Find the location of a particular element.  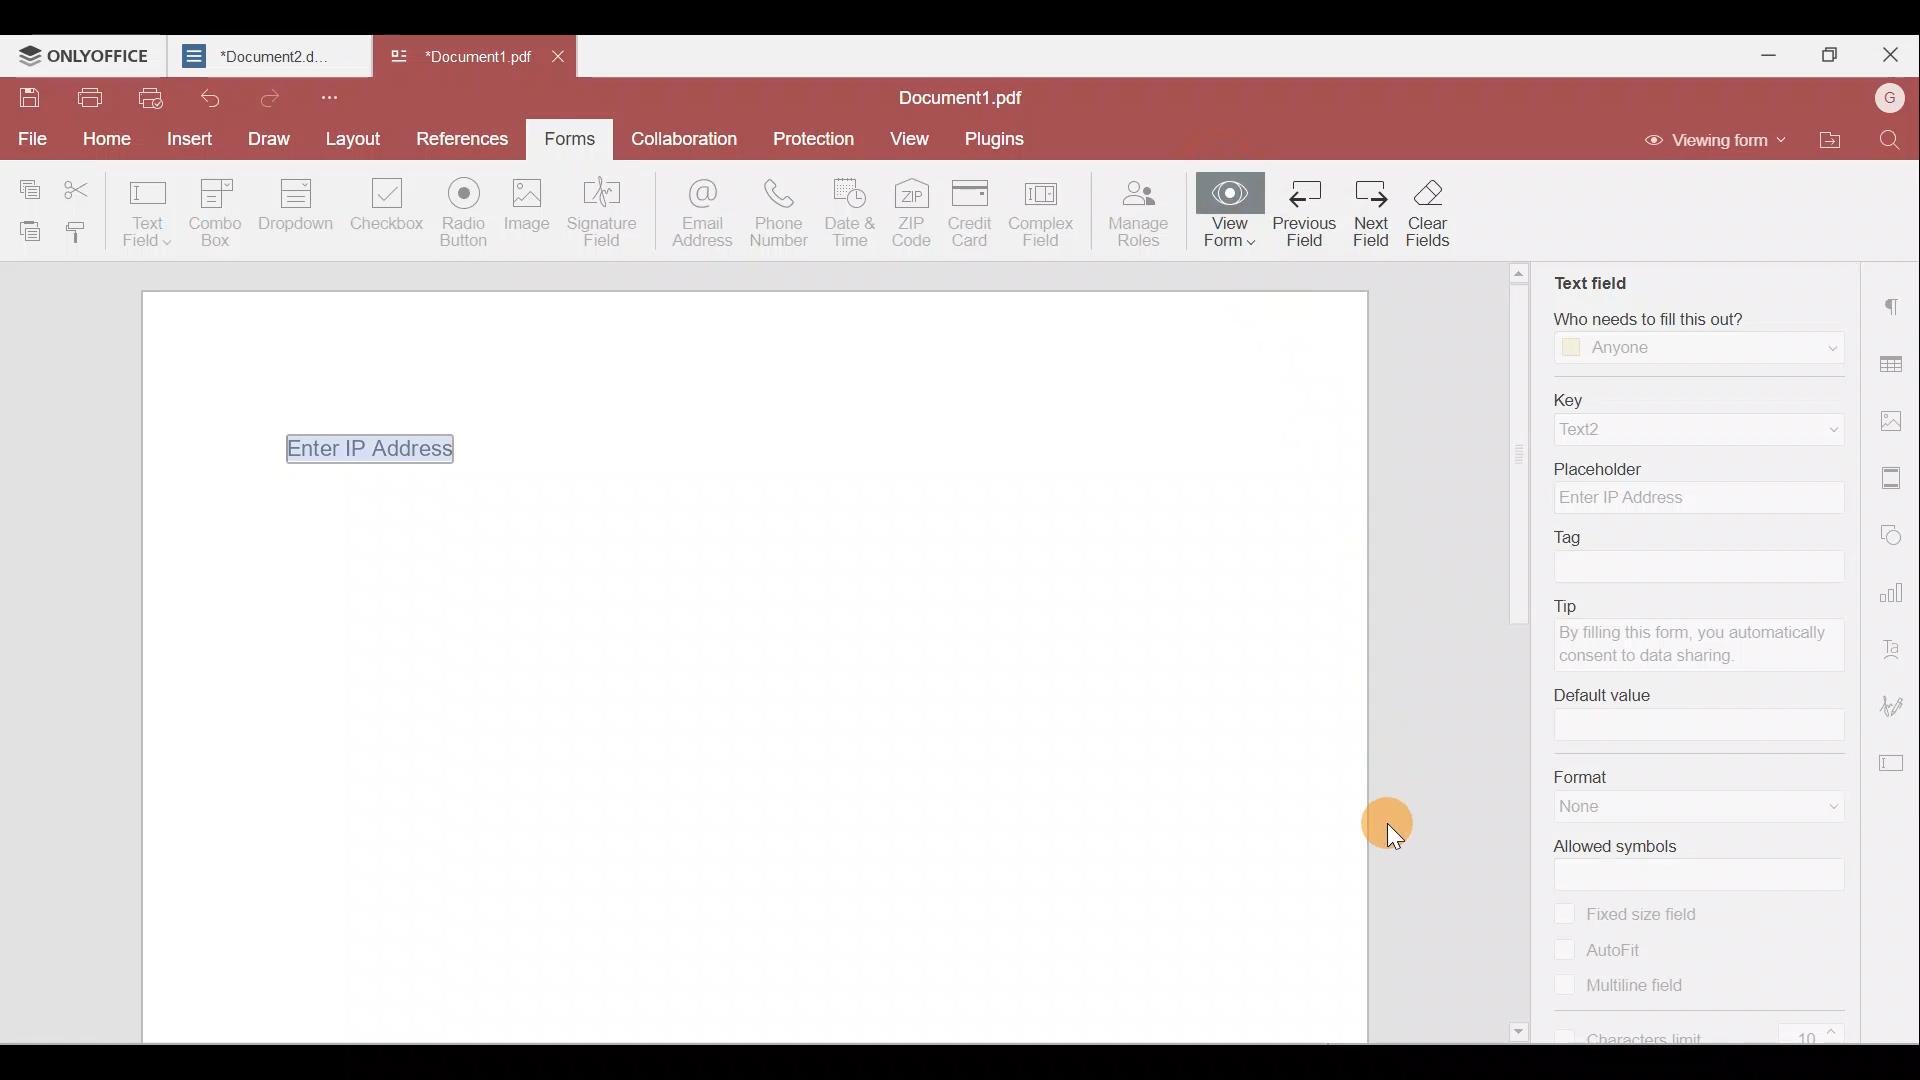

Cursor on view form is located at coordinates (1259, 94).